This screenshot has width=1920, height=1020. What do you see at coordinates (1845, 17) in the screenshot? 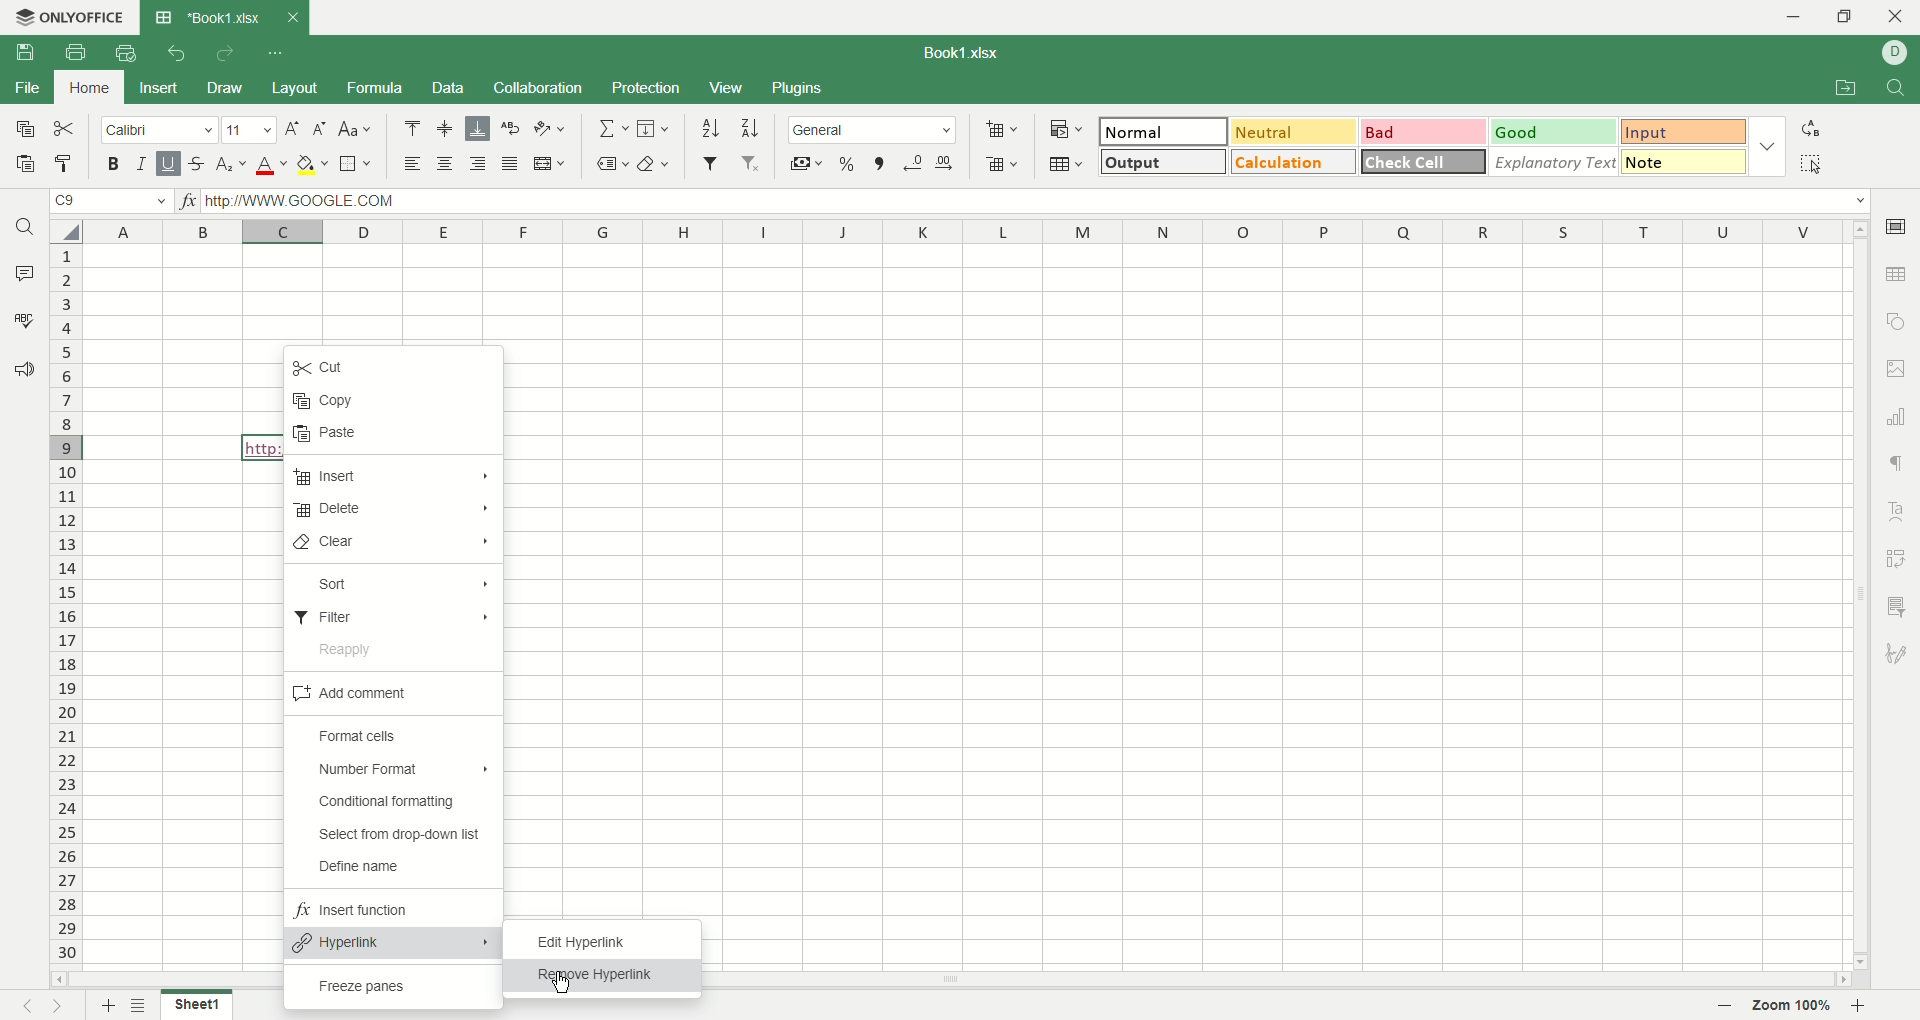
I see `maximize` at bounding box center [1845, 17].